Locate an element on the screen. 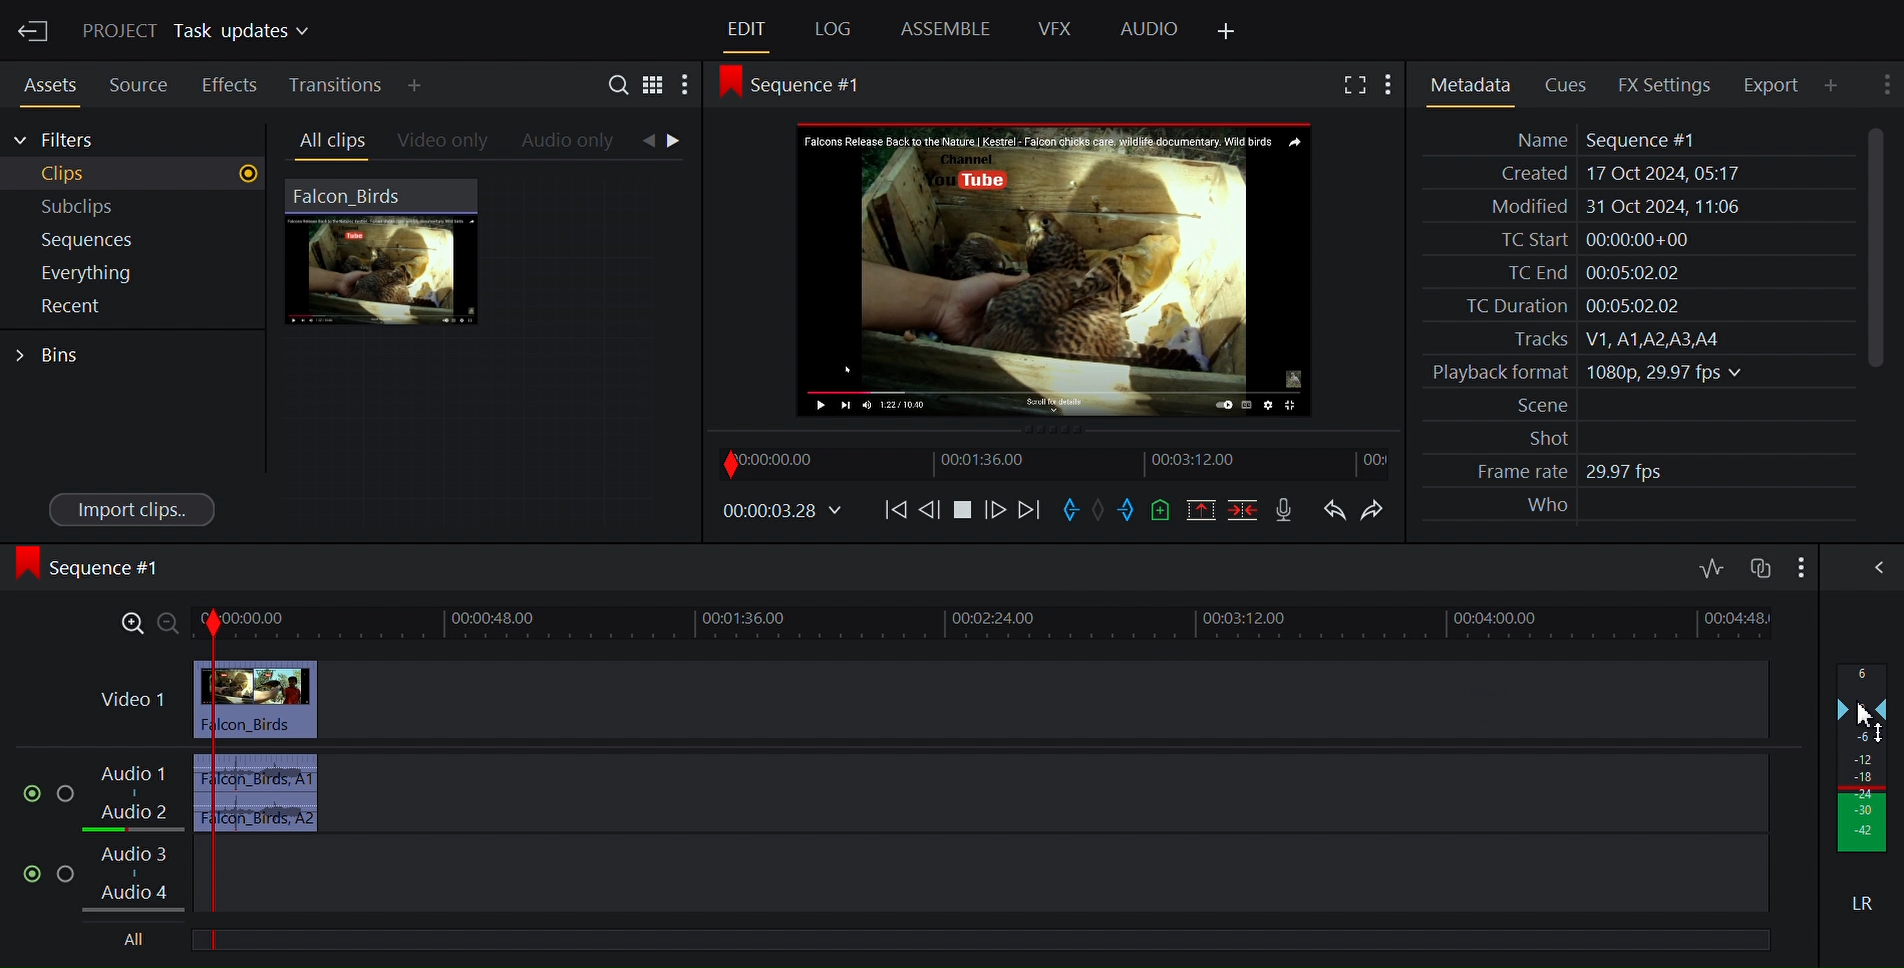  Project Task updates is located at coordinates (195, 32).